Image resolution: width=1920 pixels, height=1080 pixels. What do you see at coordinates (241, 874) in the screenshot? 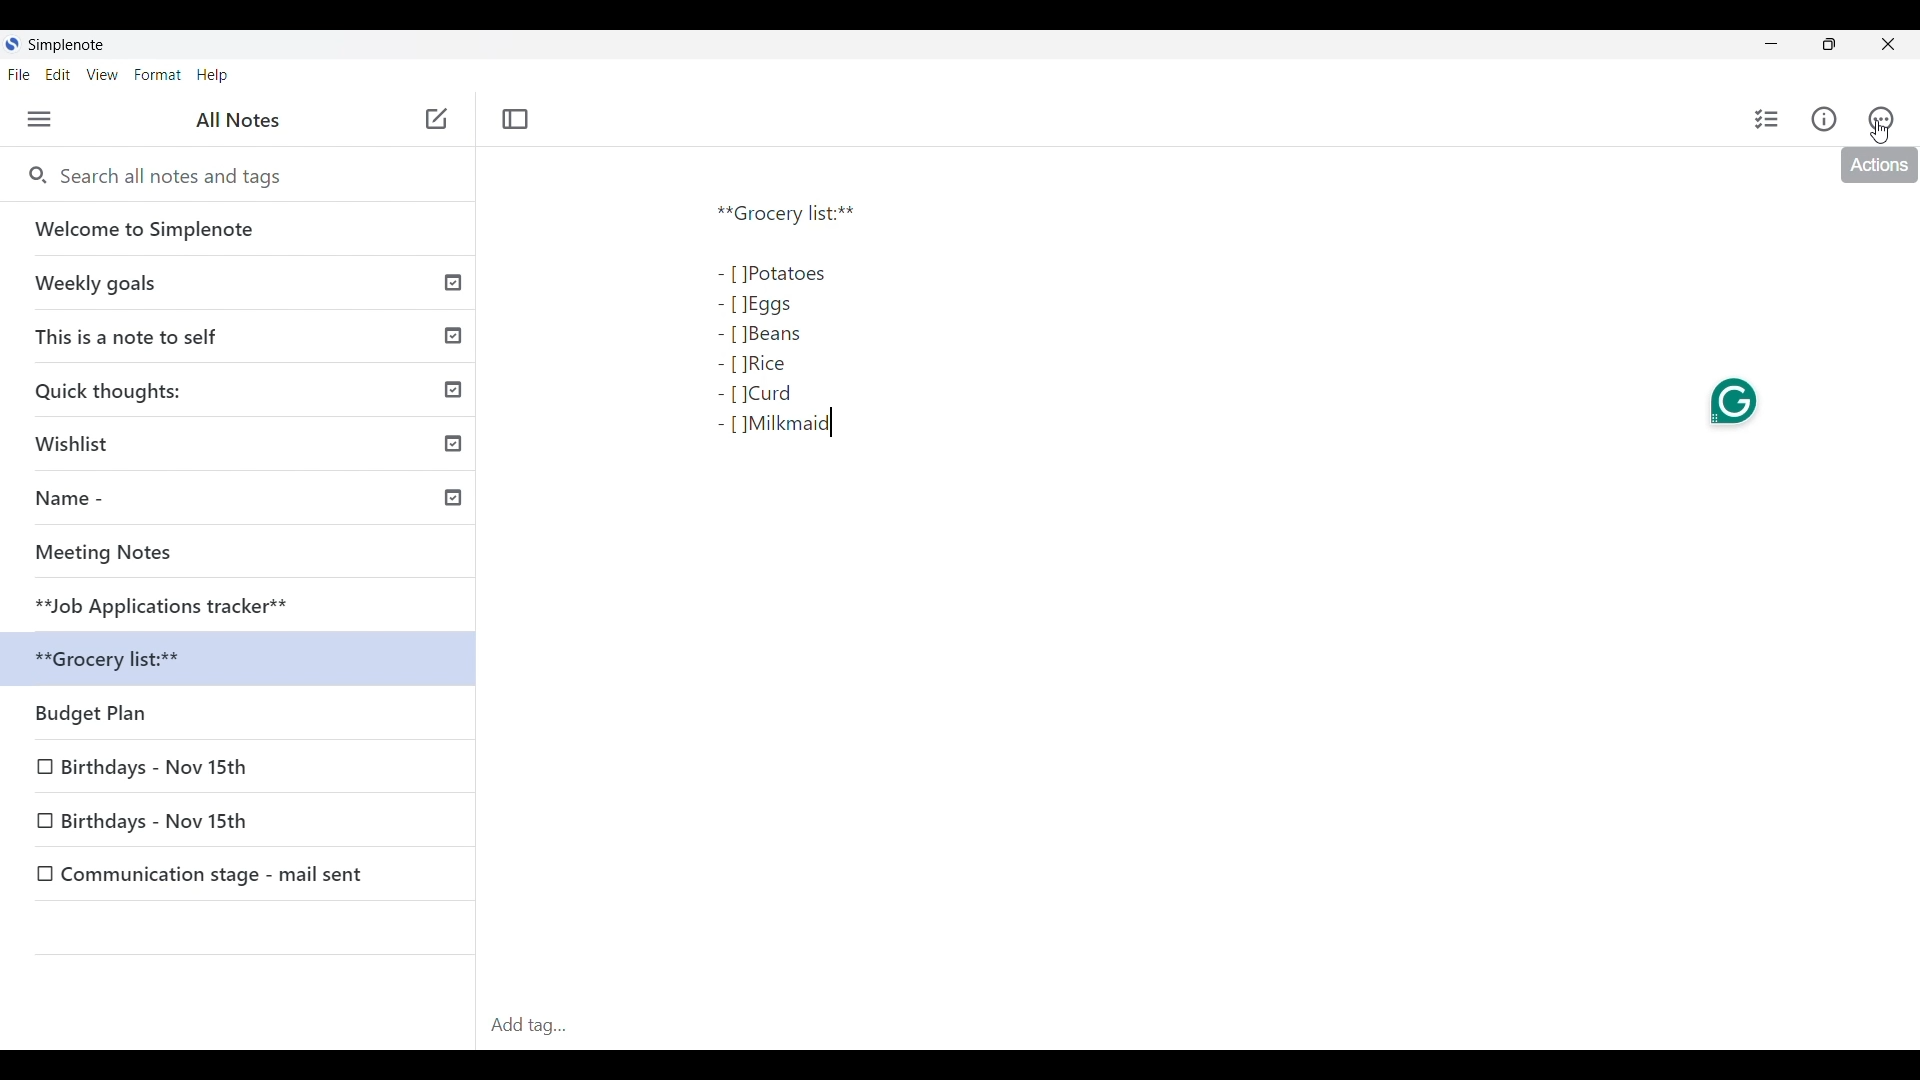
I see `Communication stage - mail sent` at bounding box center [241, 874].